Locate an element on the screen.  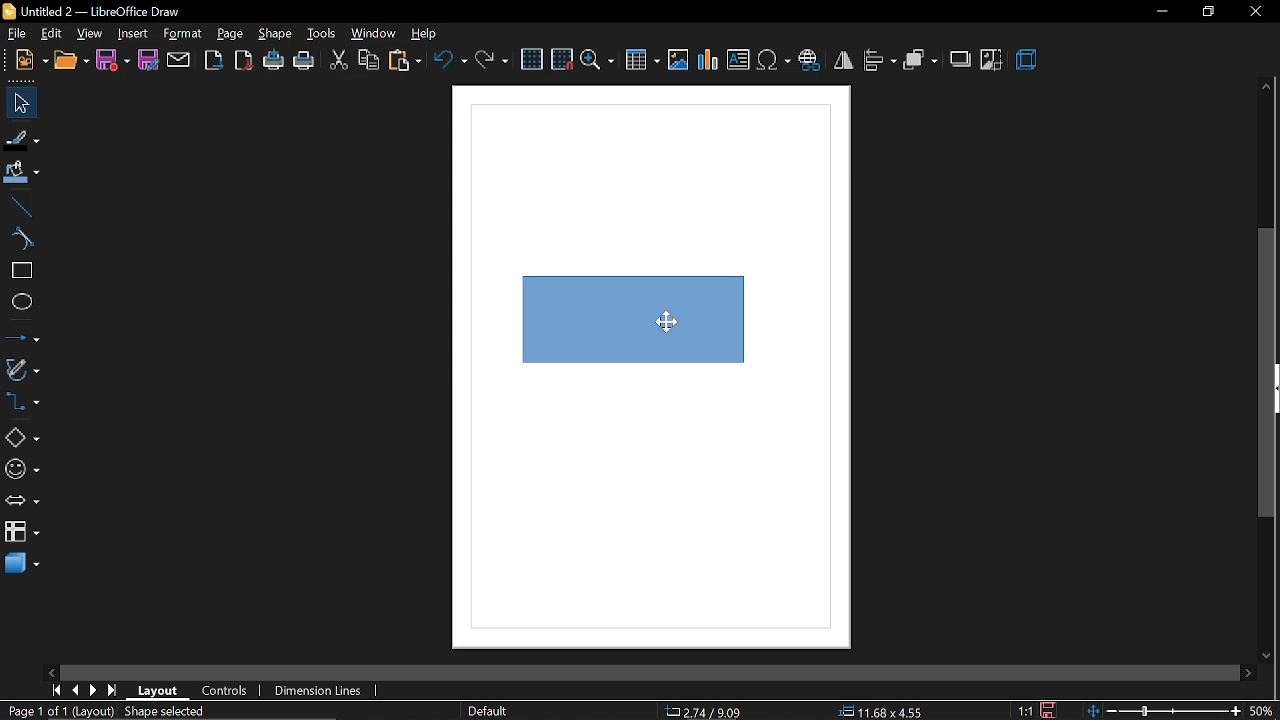
50% is located at coordinates (1264, 711).